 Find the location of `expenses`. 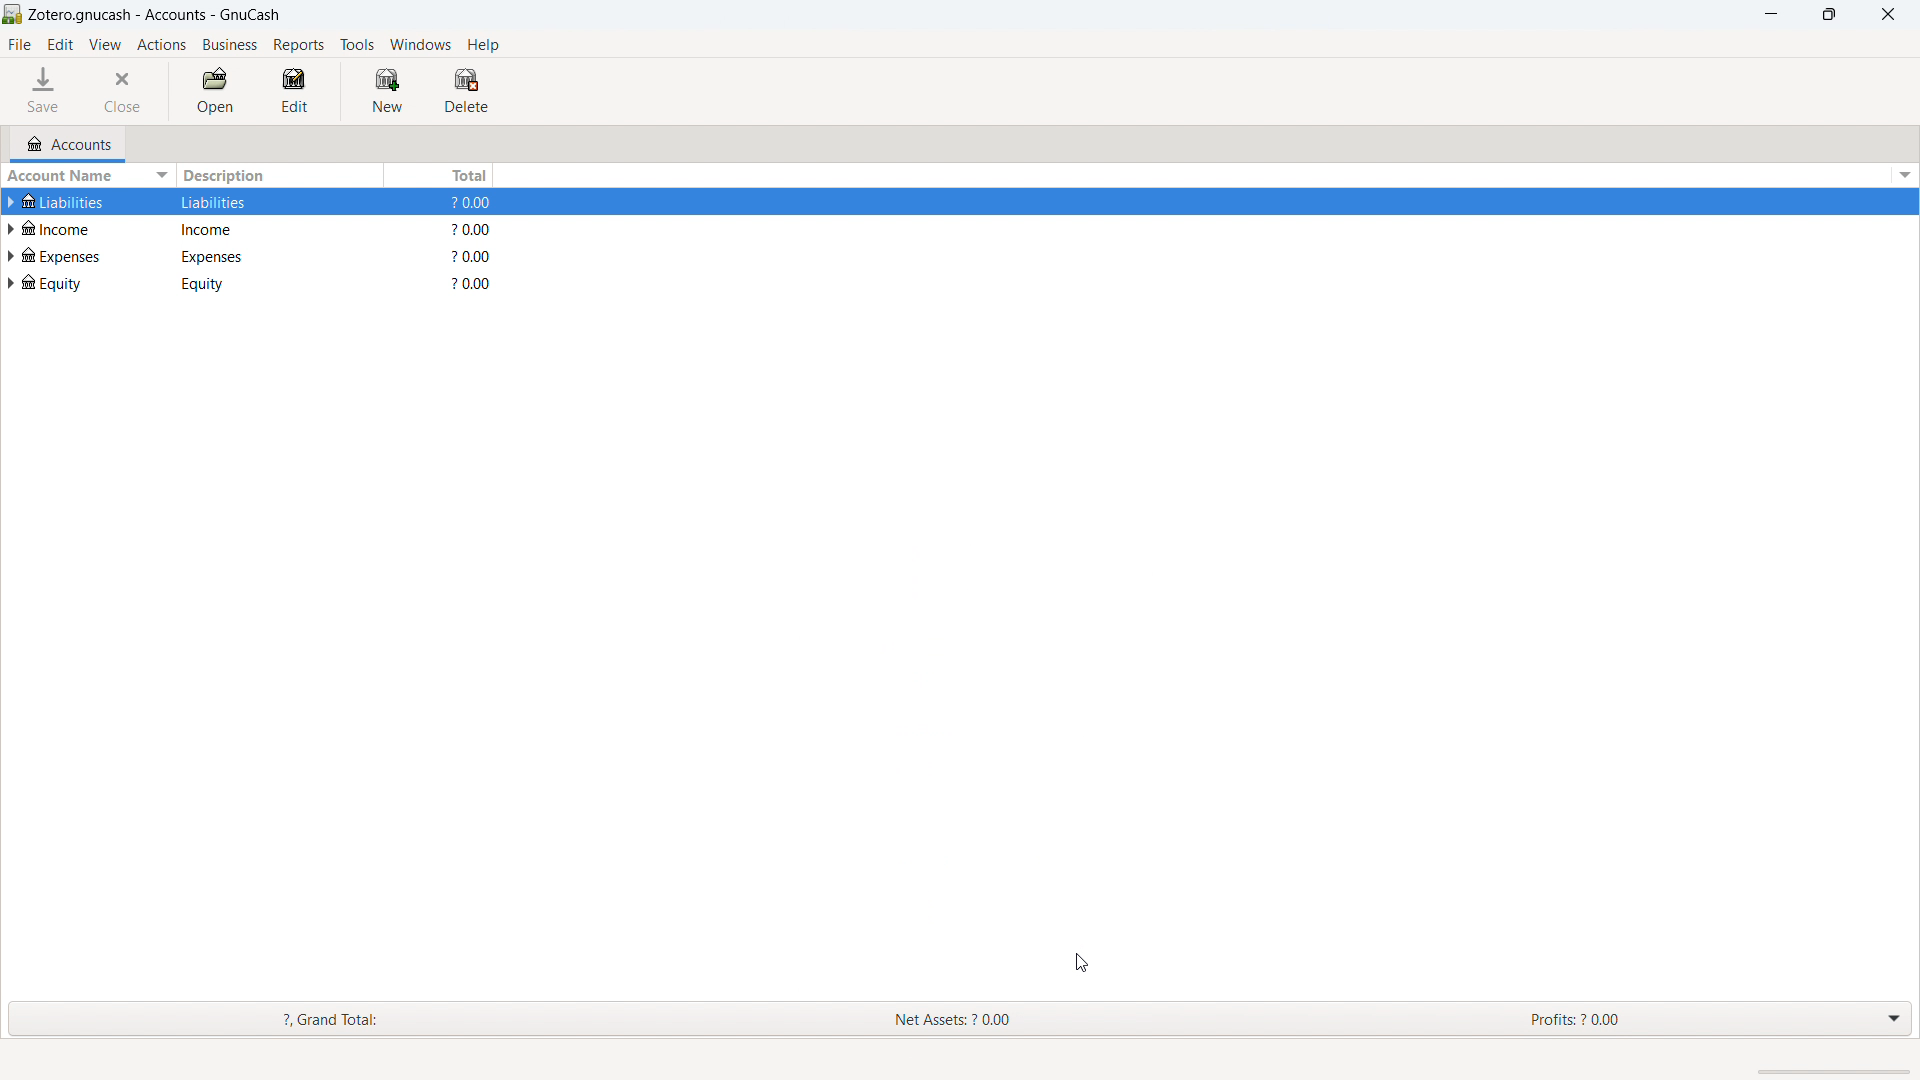

expenses is located at coordinates (71, 253).